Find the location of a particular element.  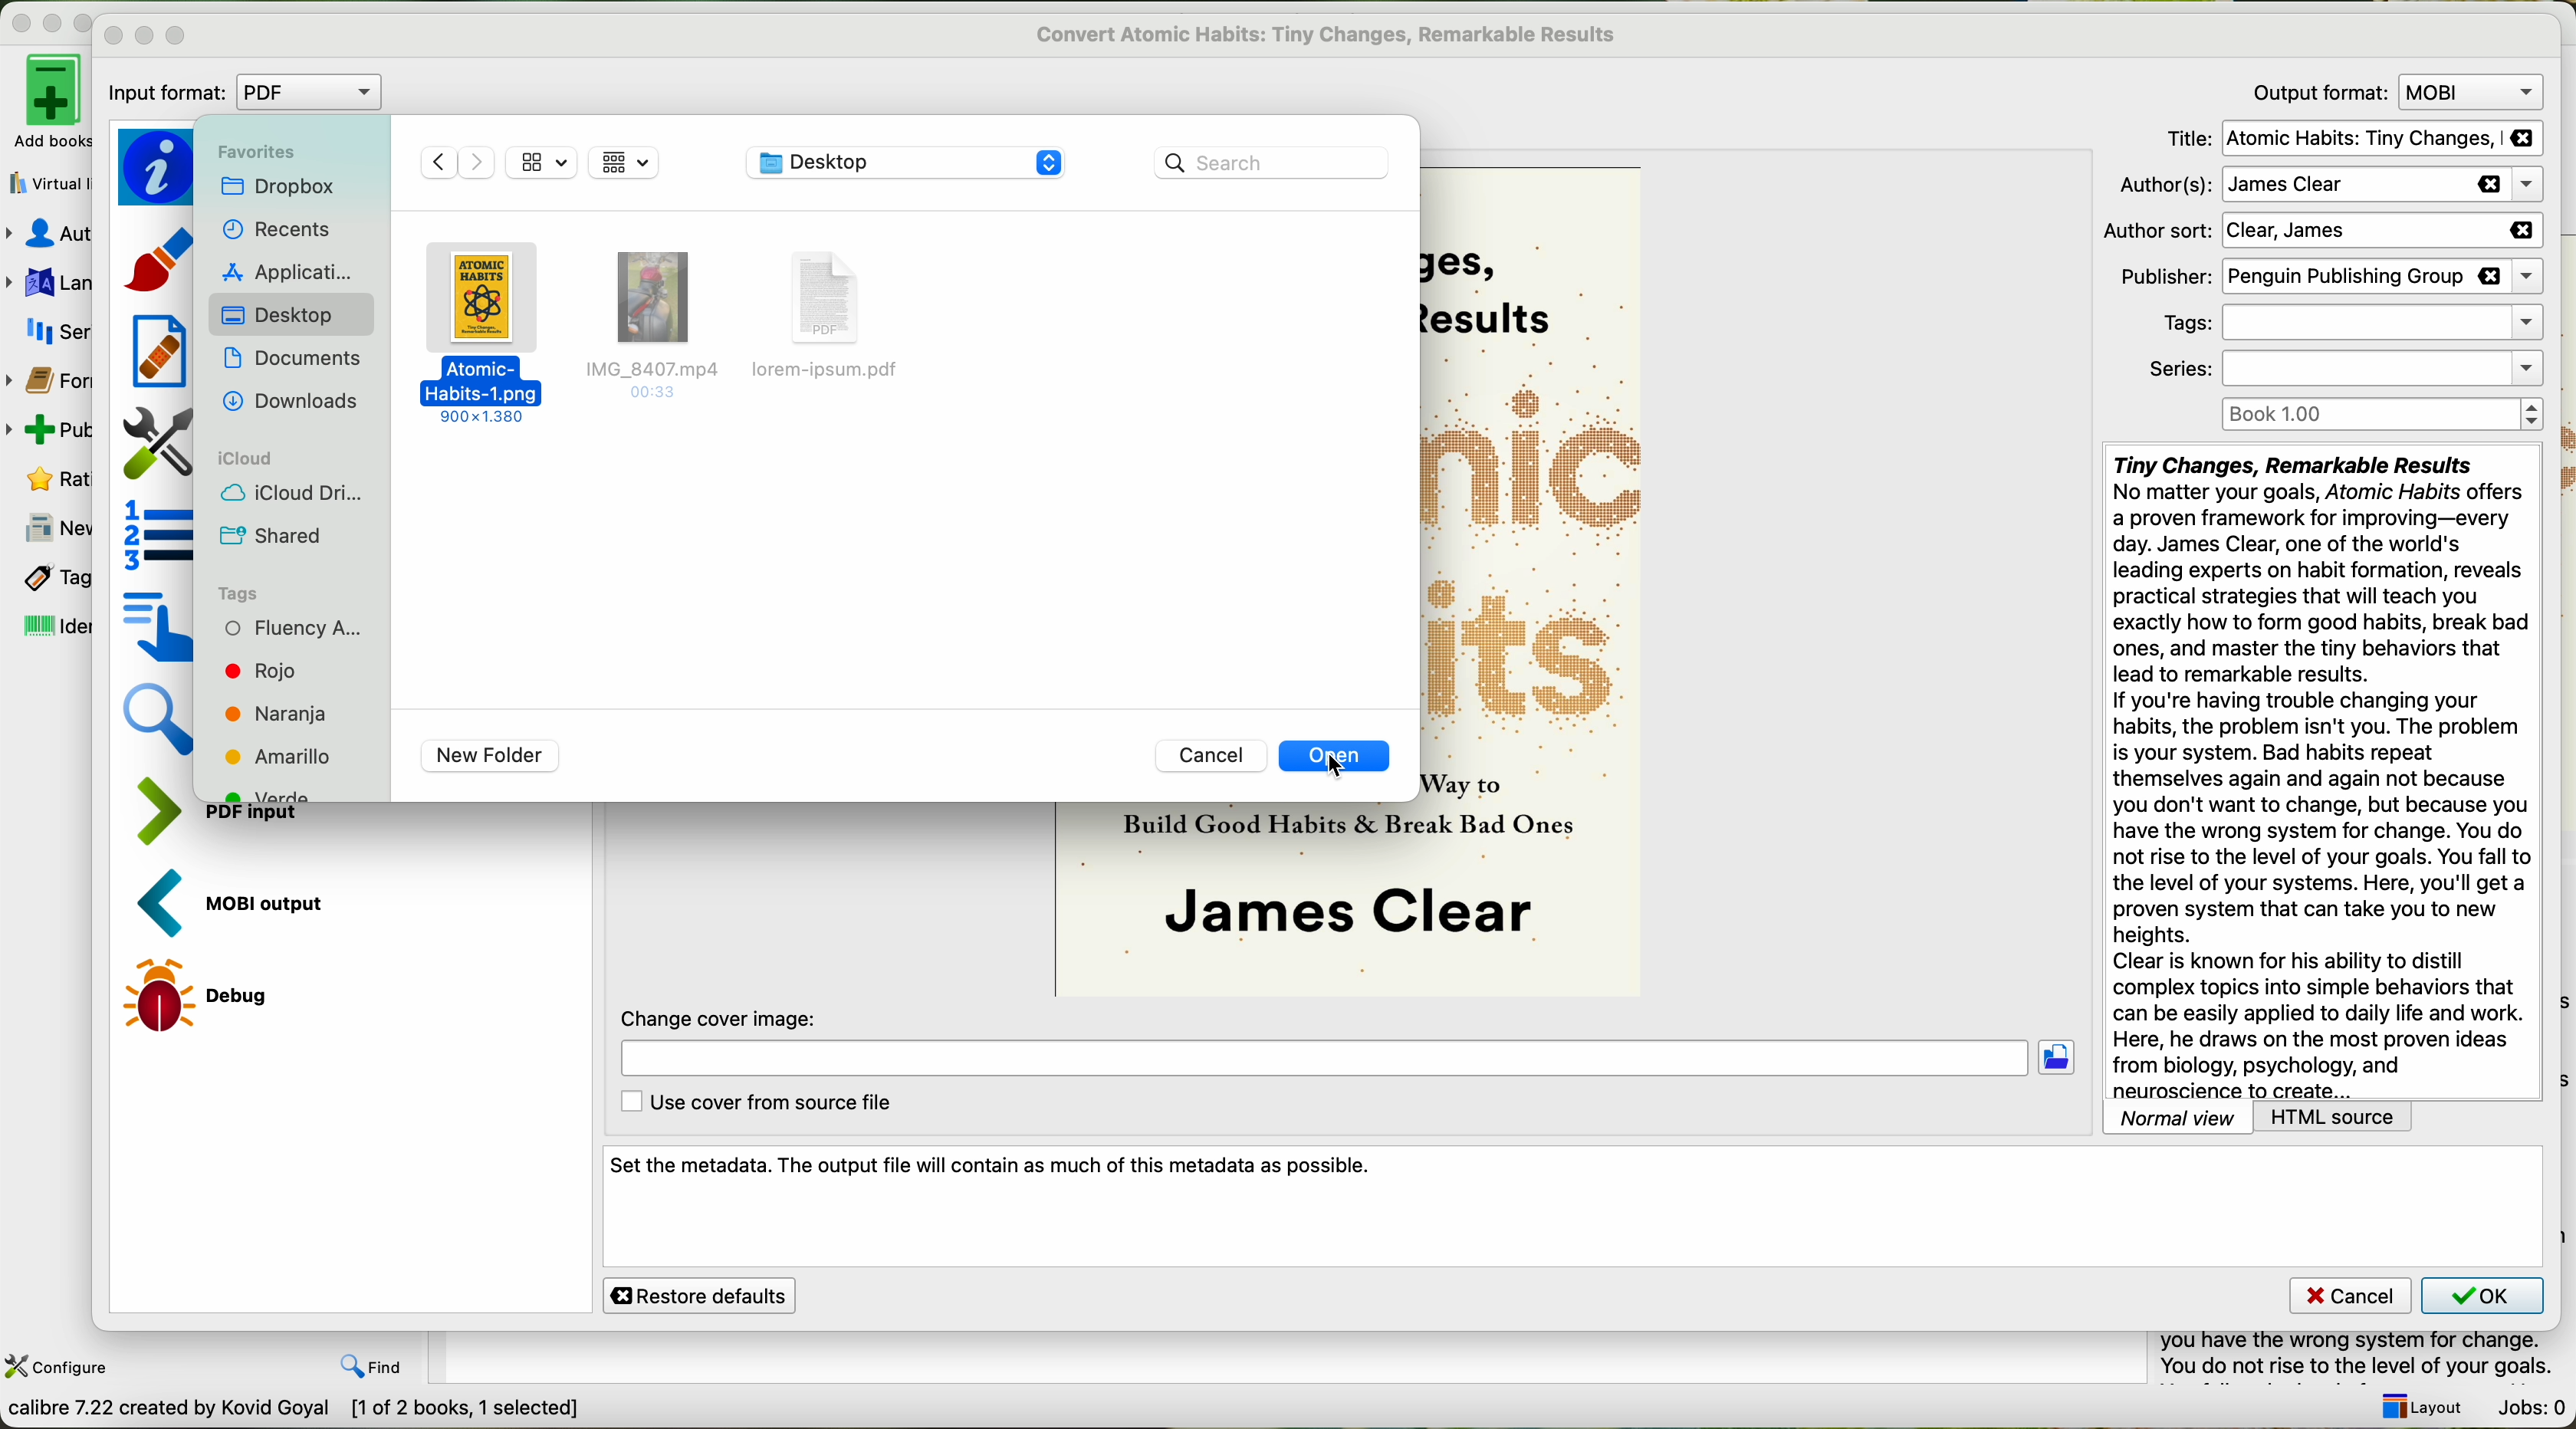

location is located at coordinates (1322, 1061).